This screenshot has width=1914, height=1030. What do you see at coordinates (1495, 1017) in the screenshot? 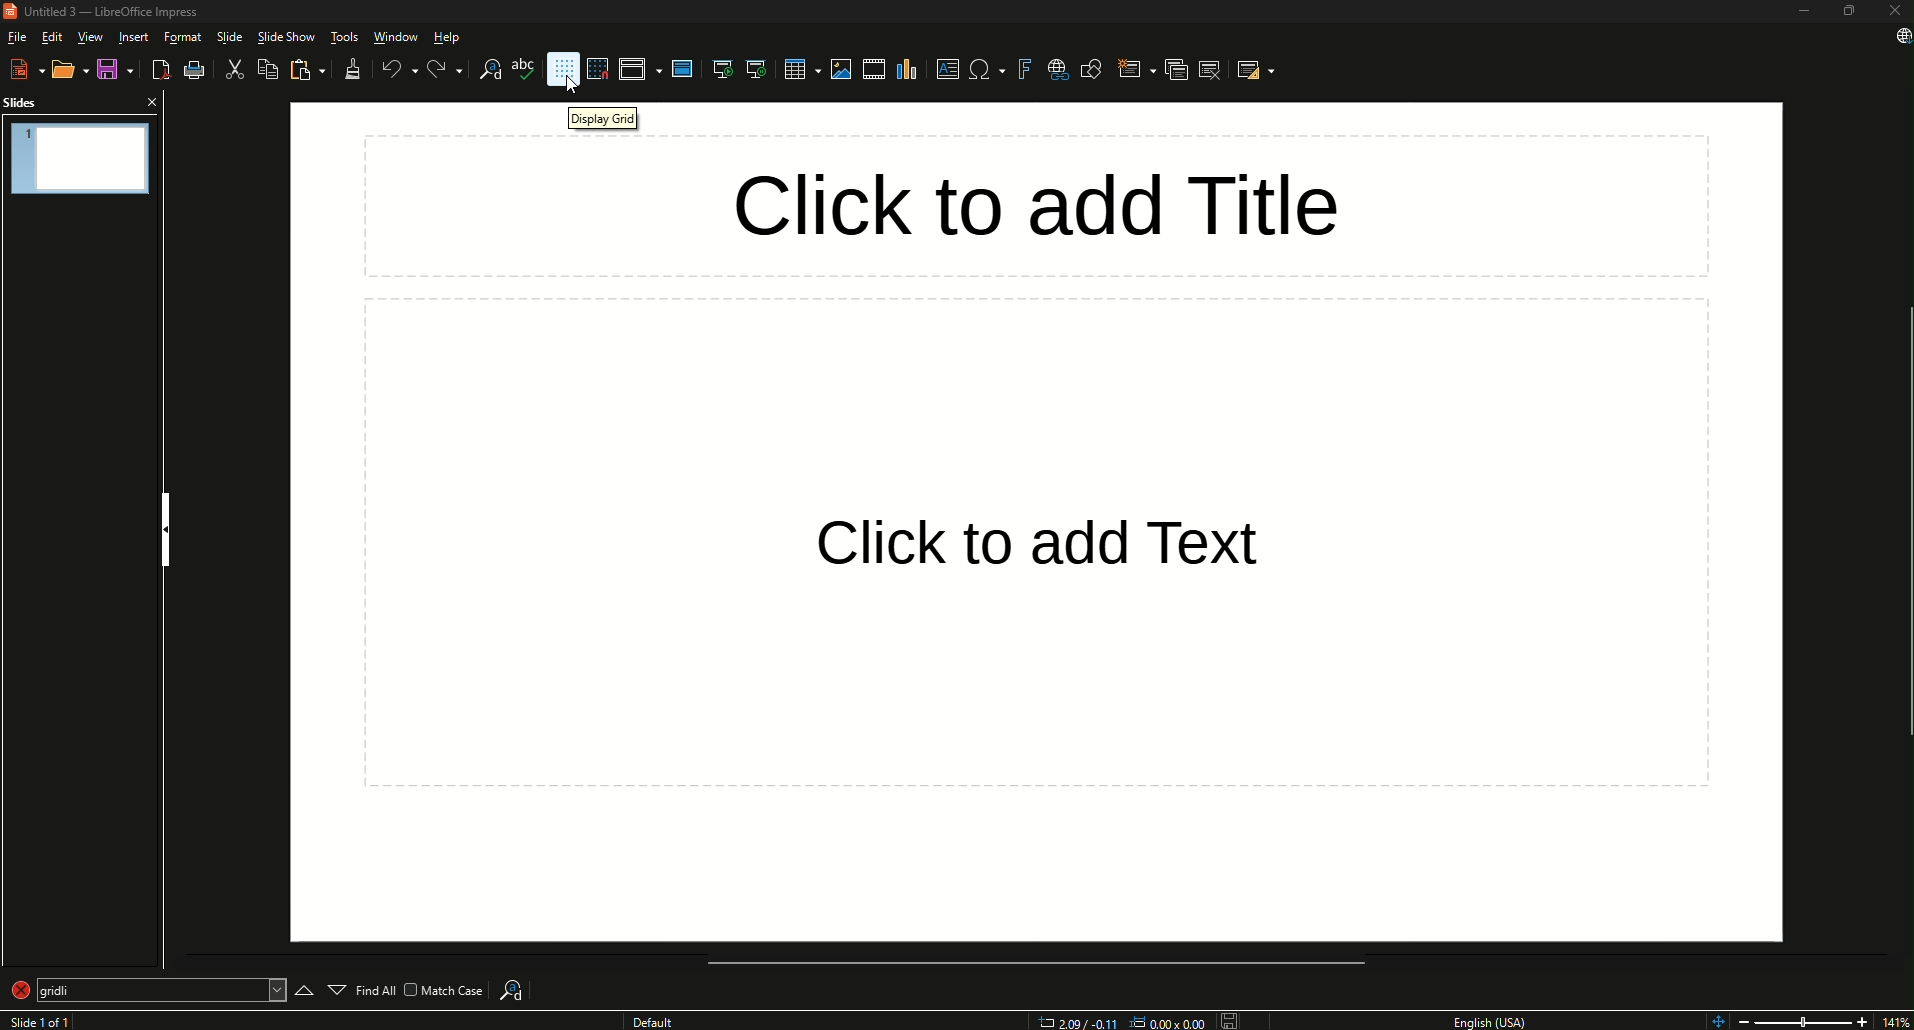
I see `English (USA)` at bounding box center [1495, 1017].